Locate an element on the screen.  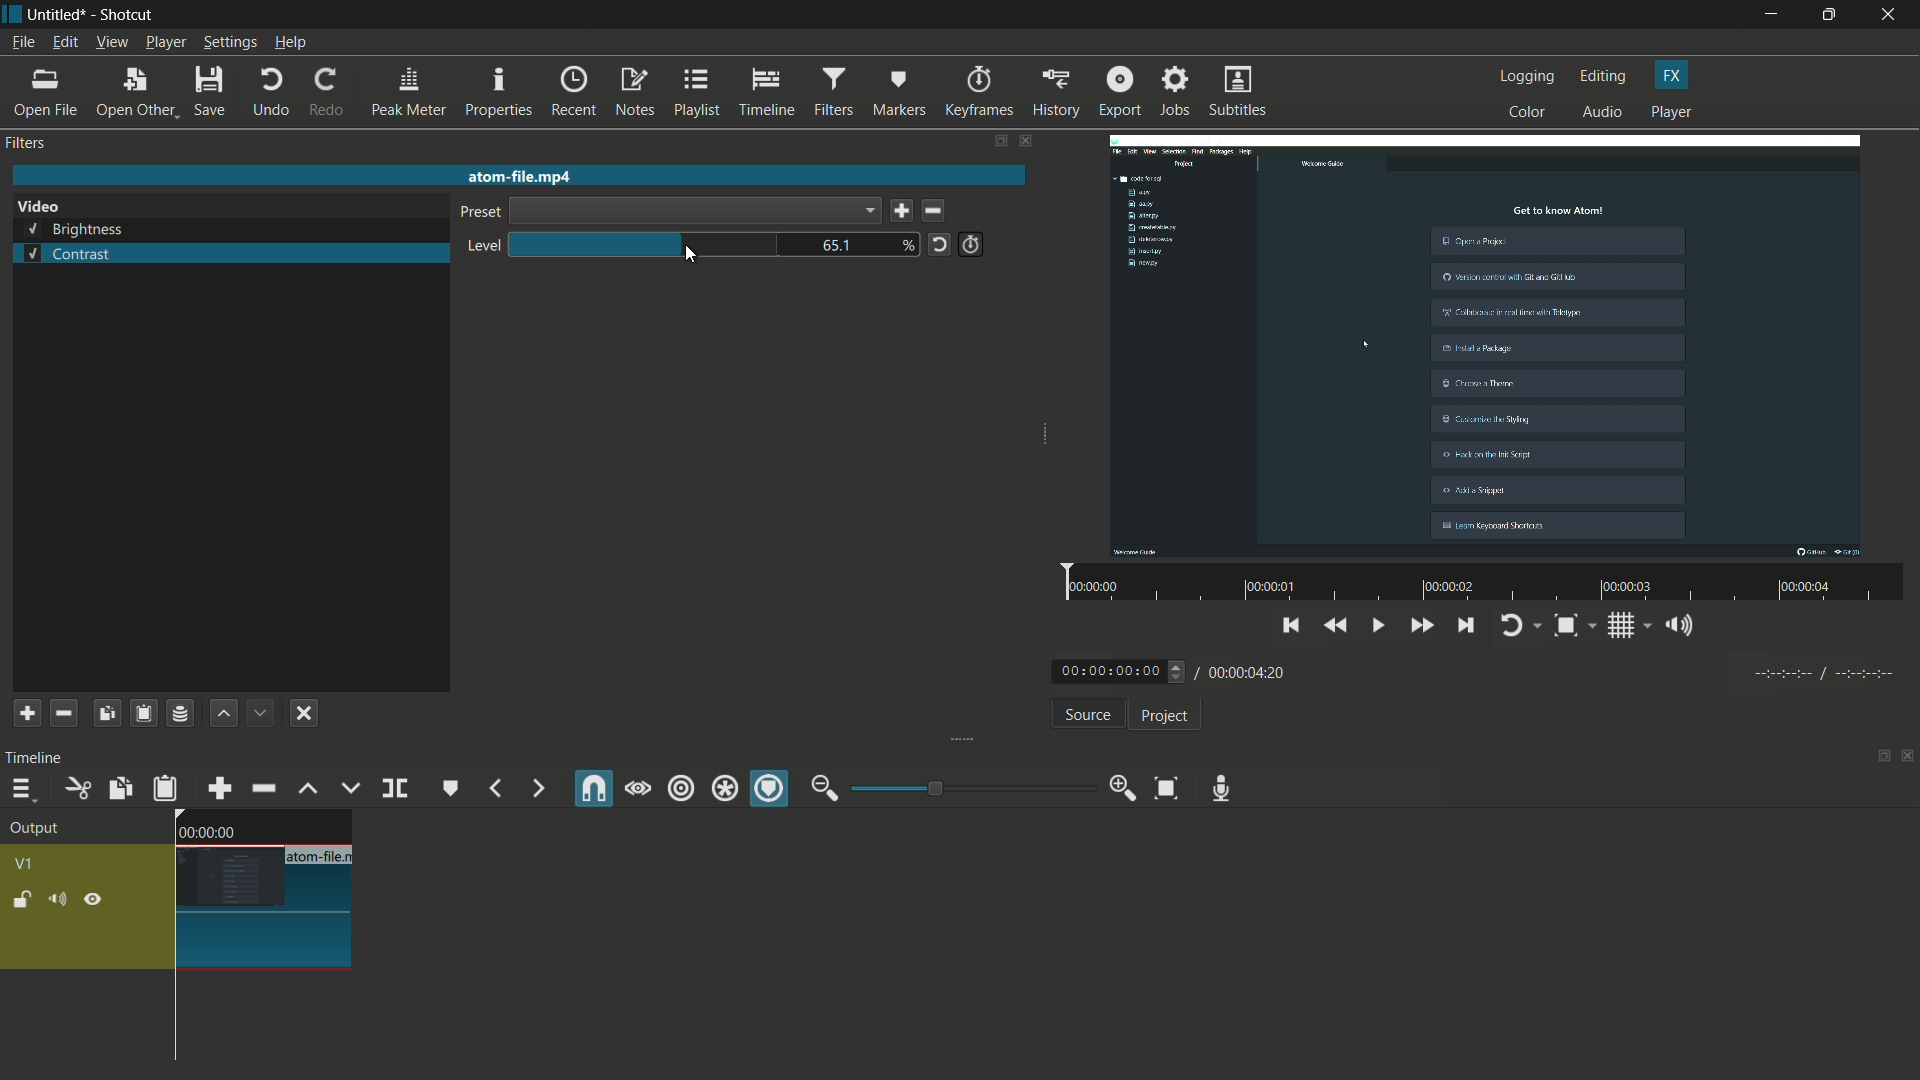
cursor is located at coordinates (688, 255).